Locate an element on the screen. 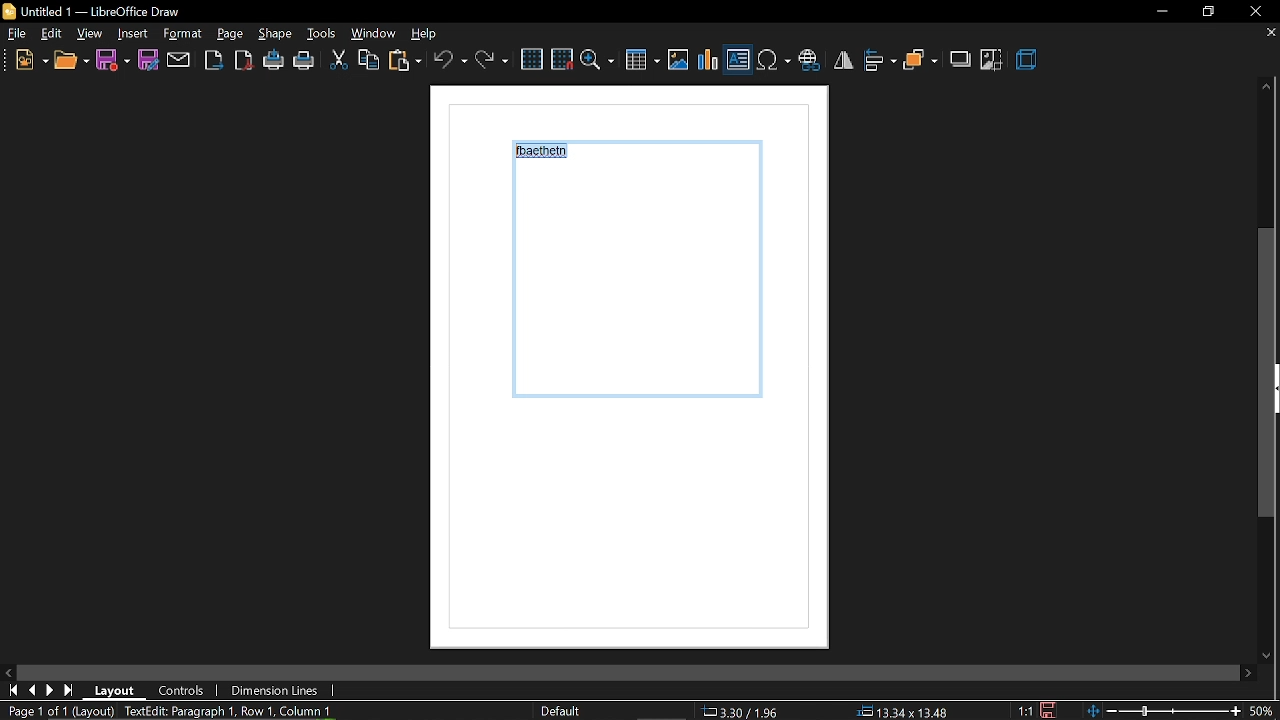 The image size is (1280, 720). paste is located at coordinates (404, 62).